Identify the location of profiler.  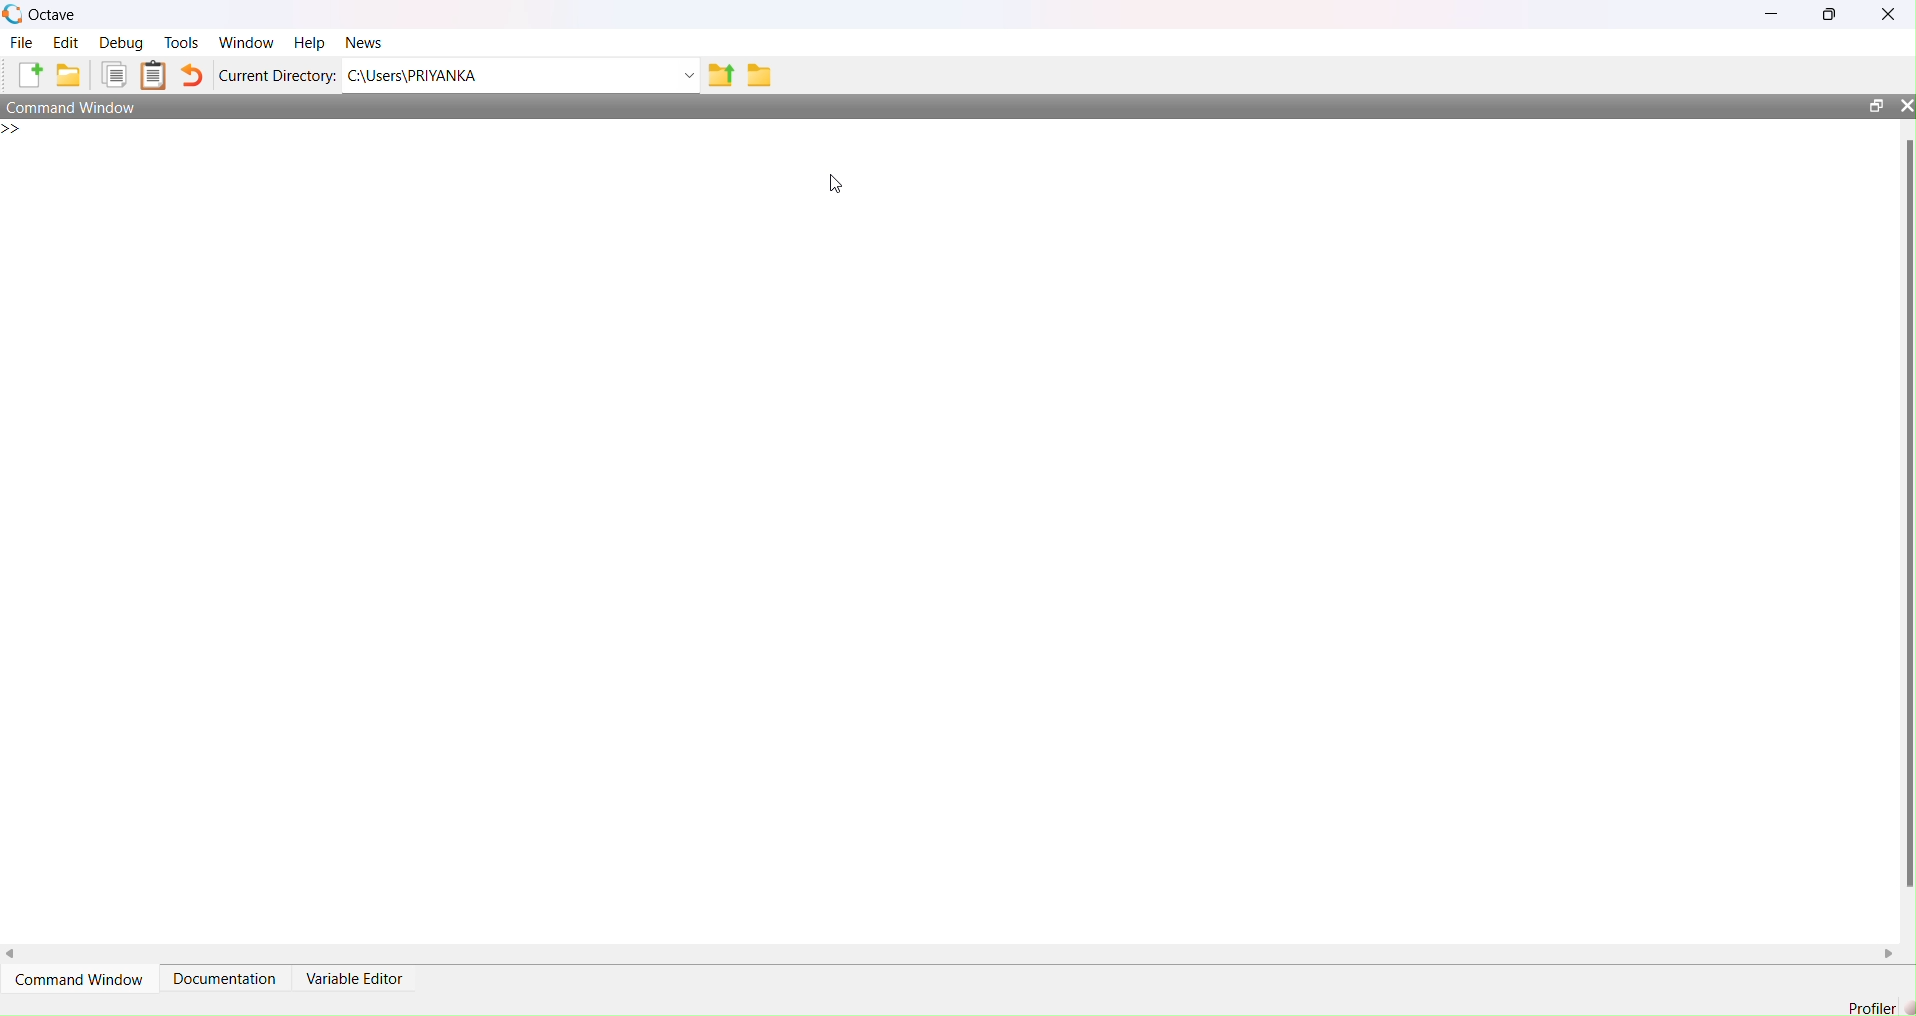
(1873, 1007).